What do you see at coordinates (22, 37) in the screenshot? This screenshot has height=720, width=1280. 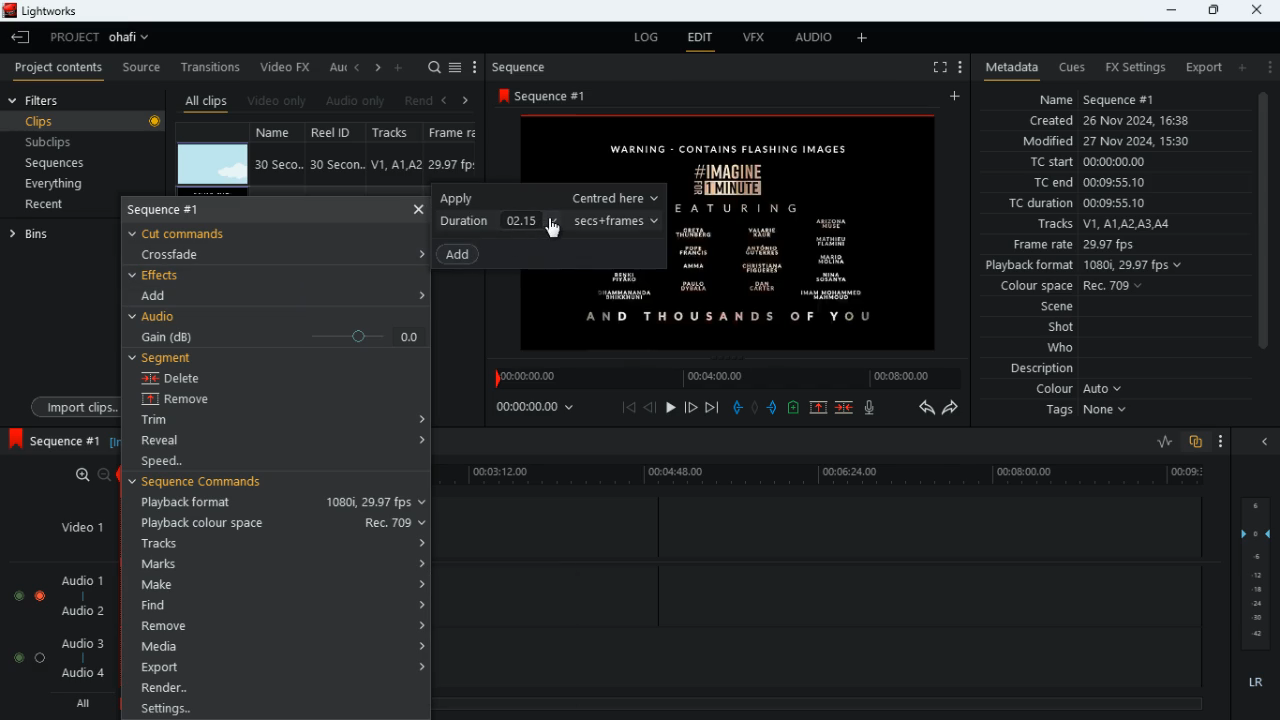 I see `leave` at bounding box center [22, 37].